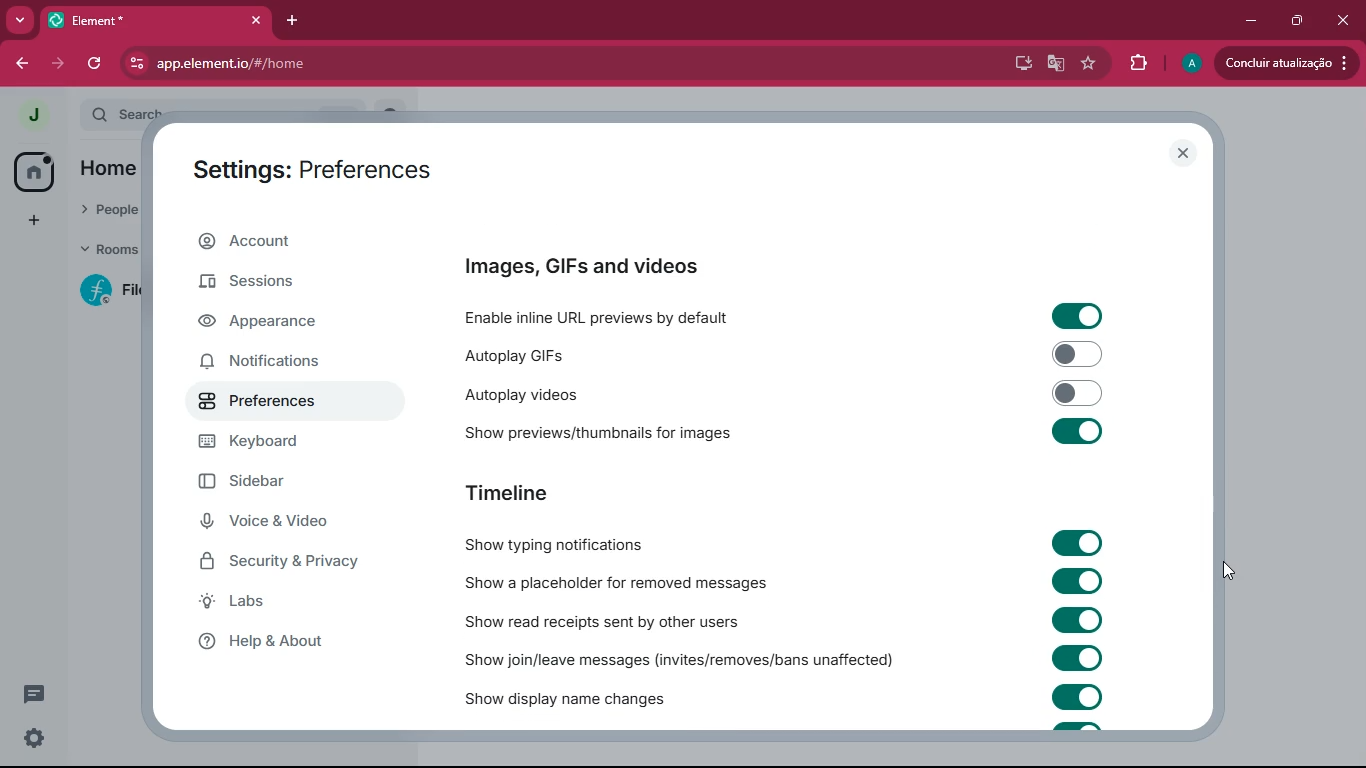  Describe the element at coordinates (302, 602) in the screenshot. I see `labs` at that location.